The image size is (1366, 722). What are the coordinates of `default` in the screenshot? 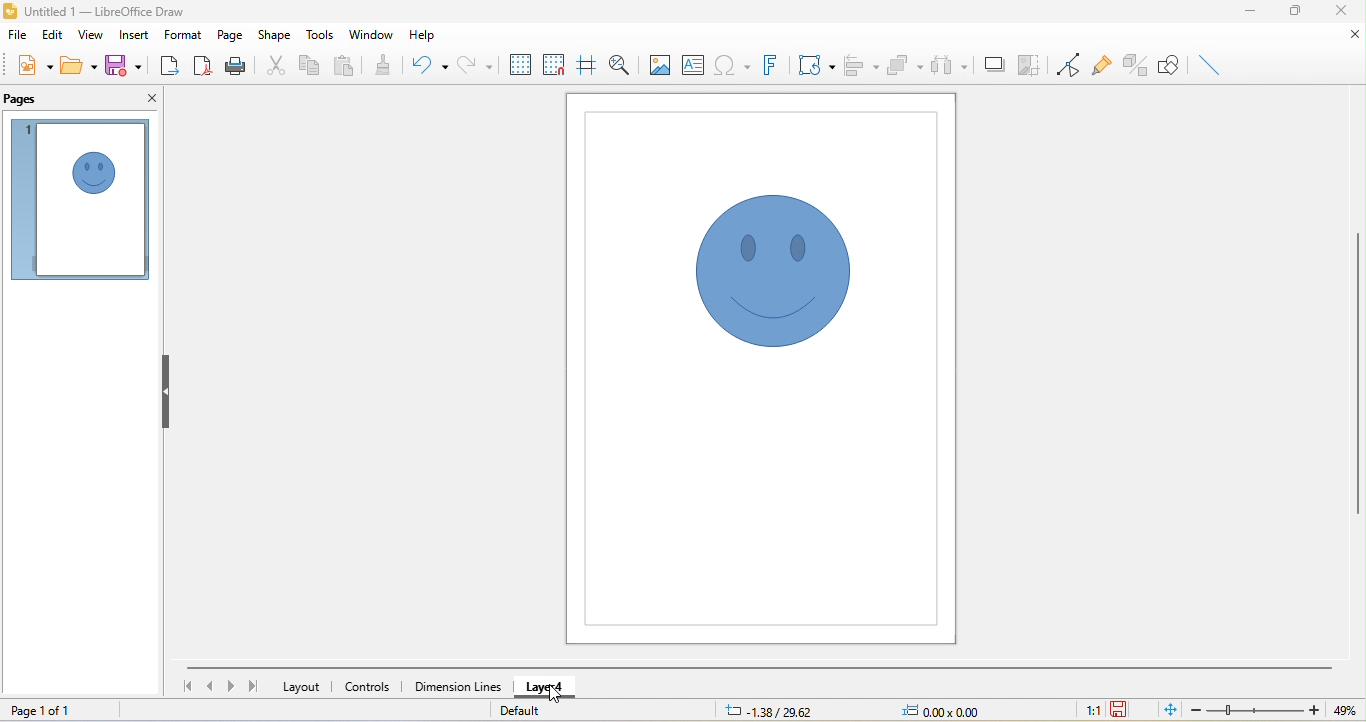 It's located at (526, 710).